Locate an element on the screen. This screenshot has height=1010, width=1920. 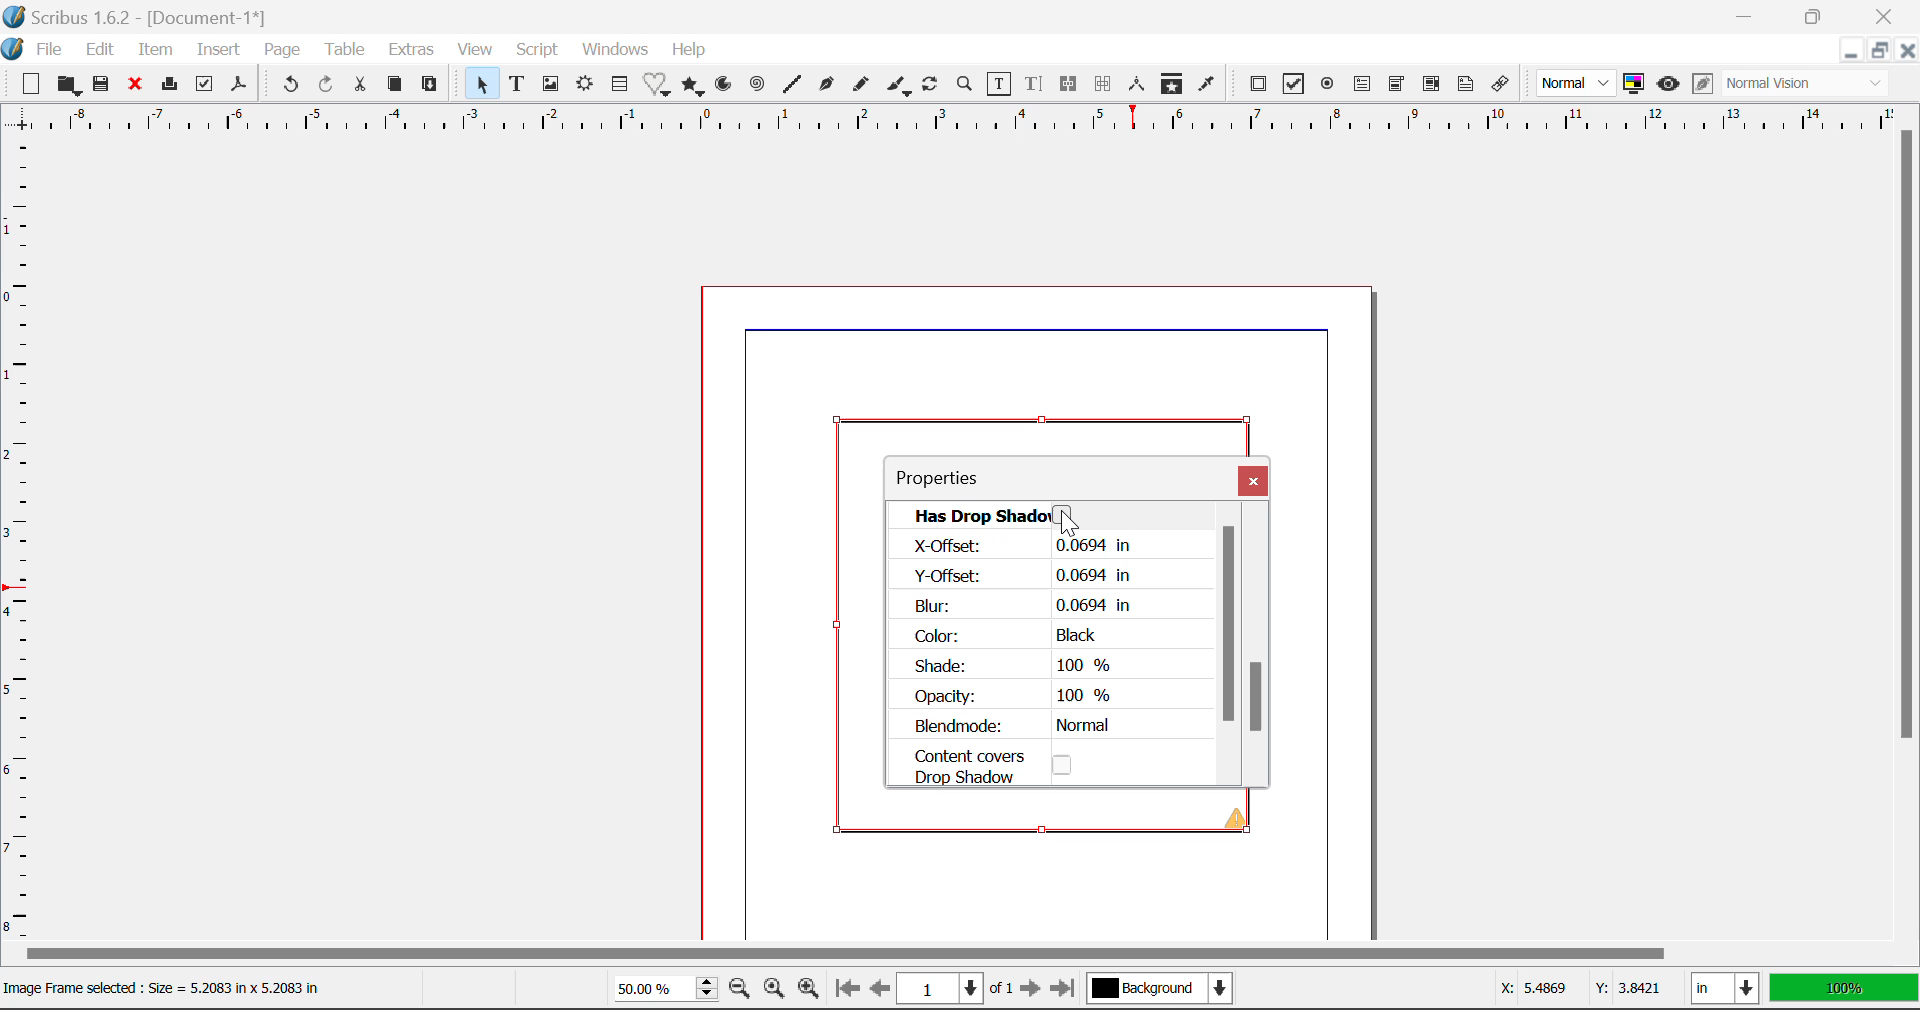
Scroll Bar is located at coordinates (1234, 654).